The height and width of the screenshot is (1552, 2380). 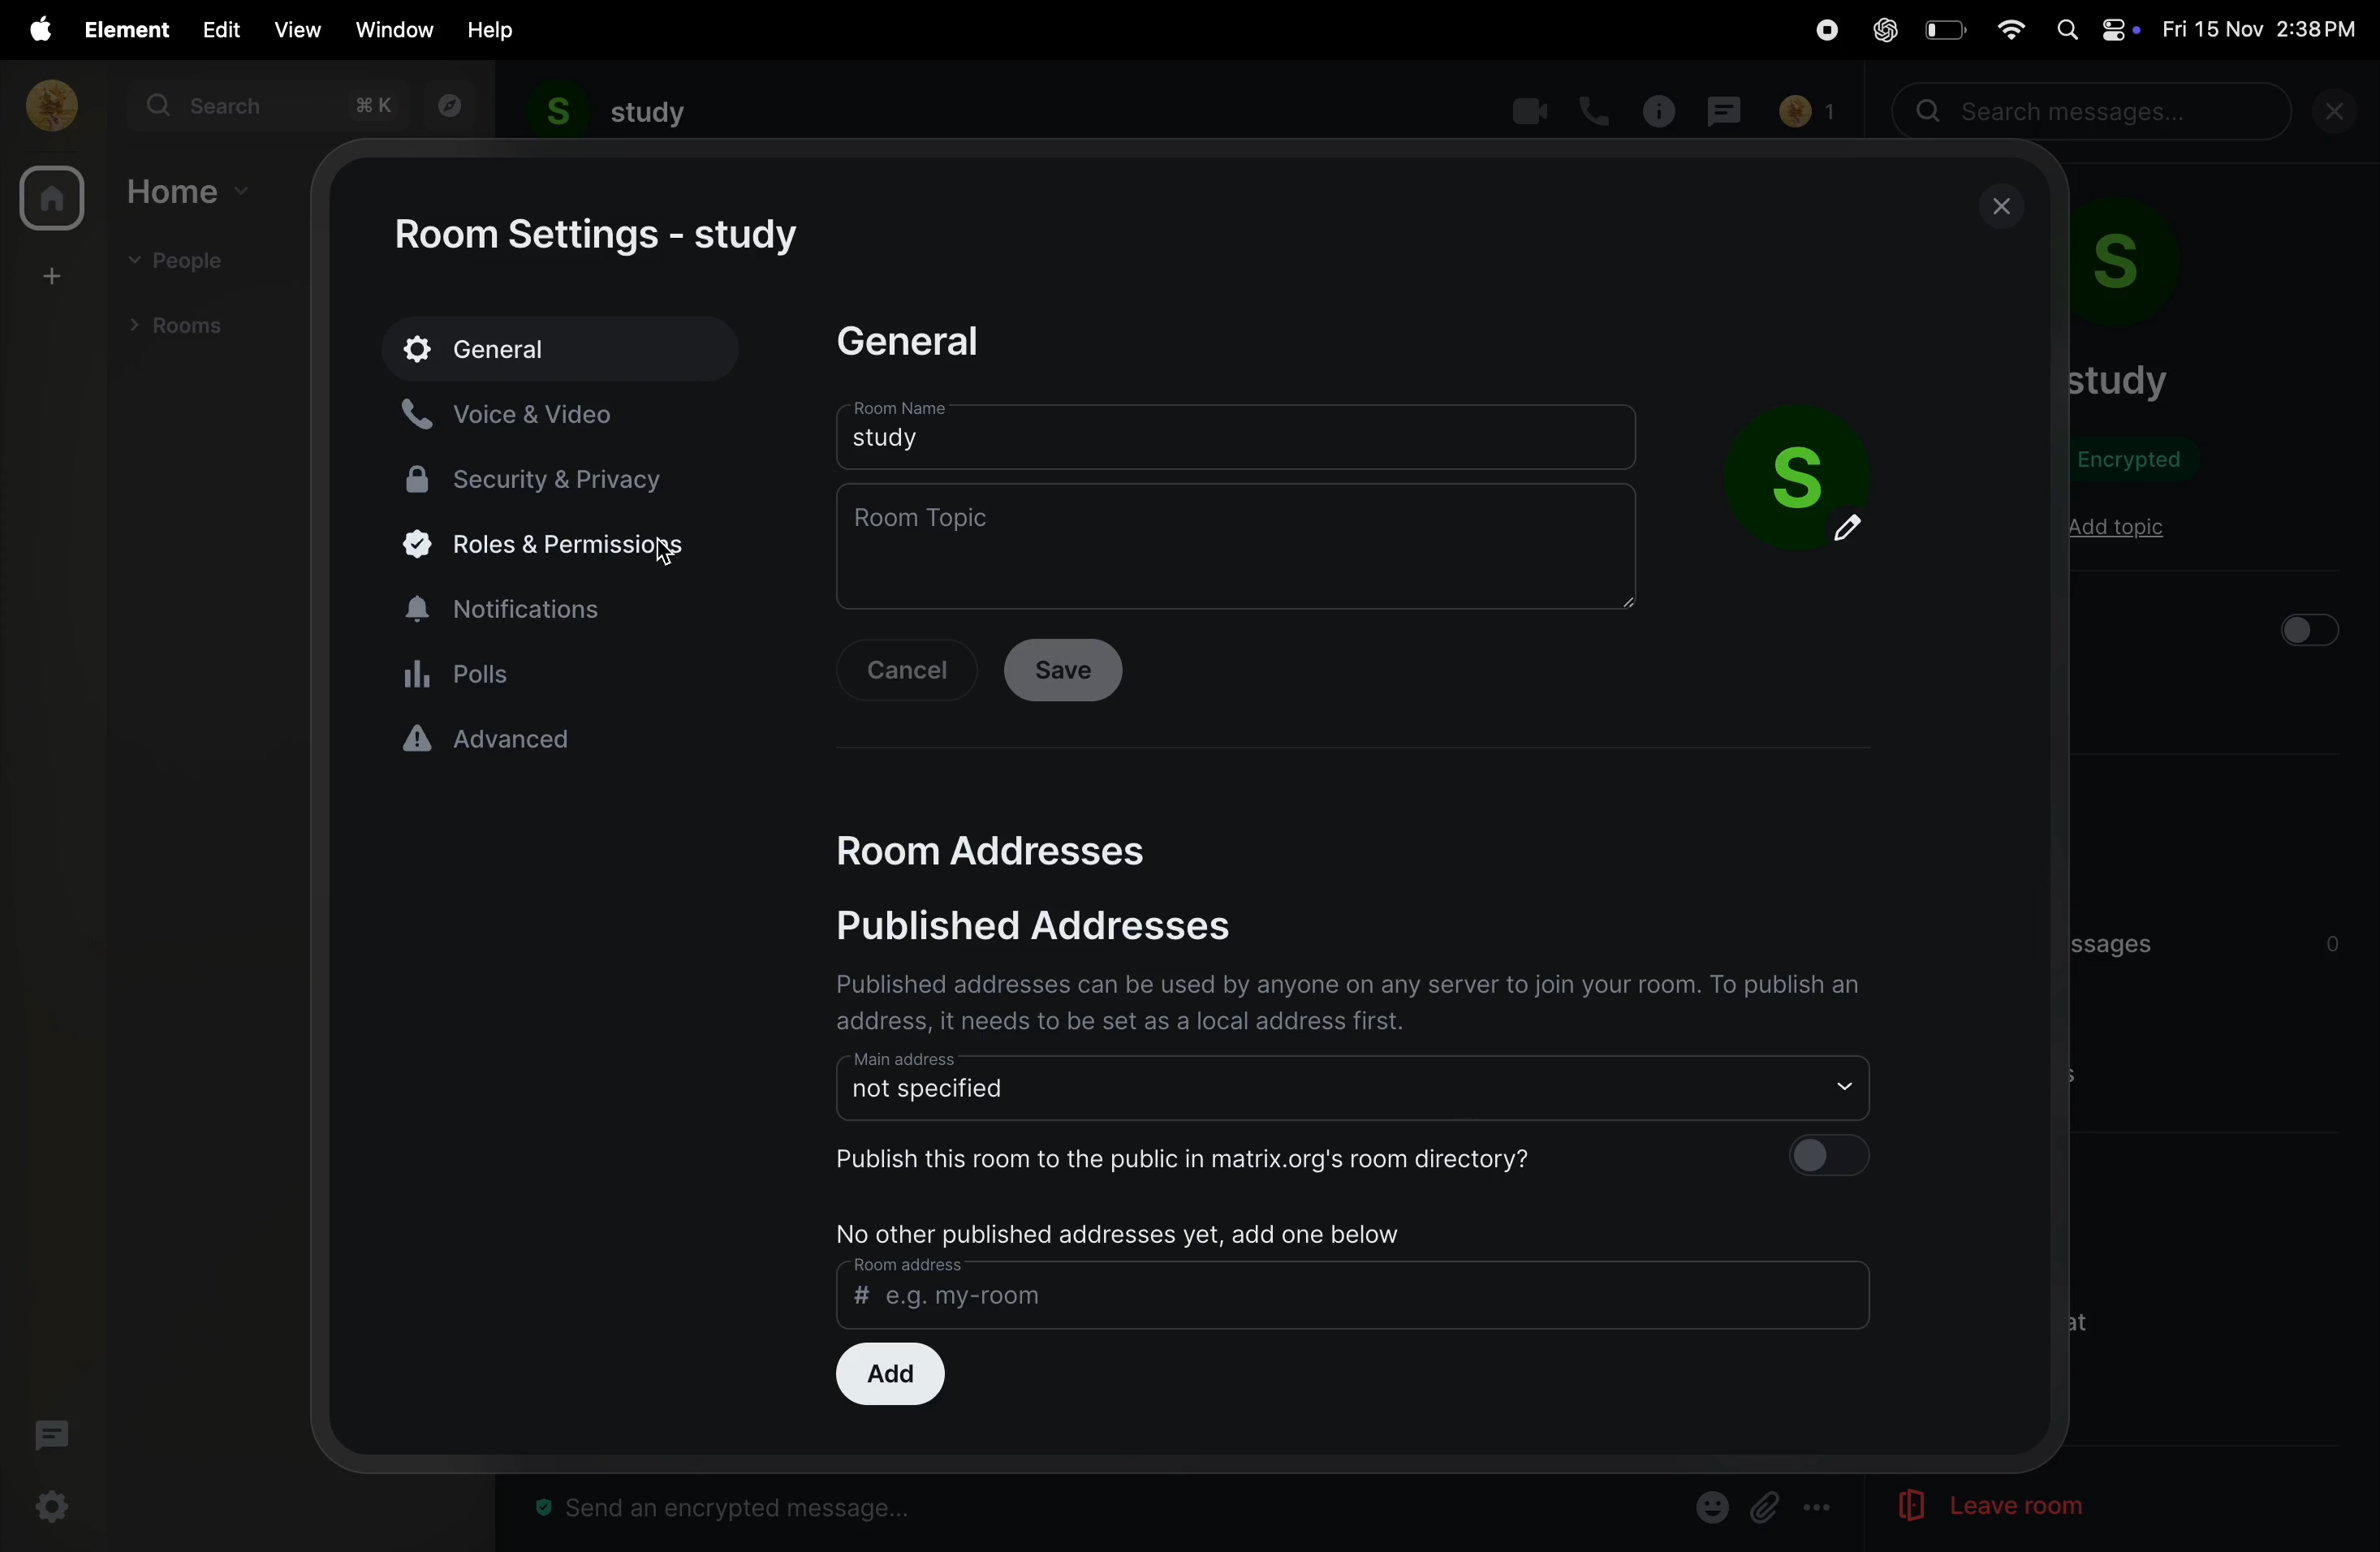 What do you see at coordinates (186, 263) in the screenshot?
I see `people` at bounding box center [186, 263].